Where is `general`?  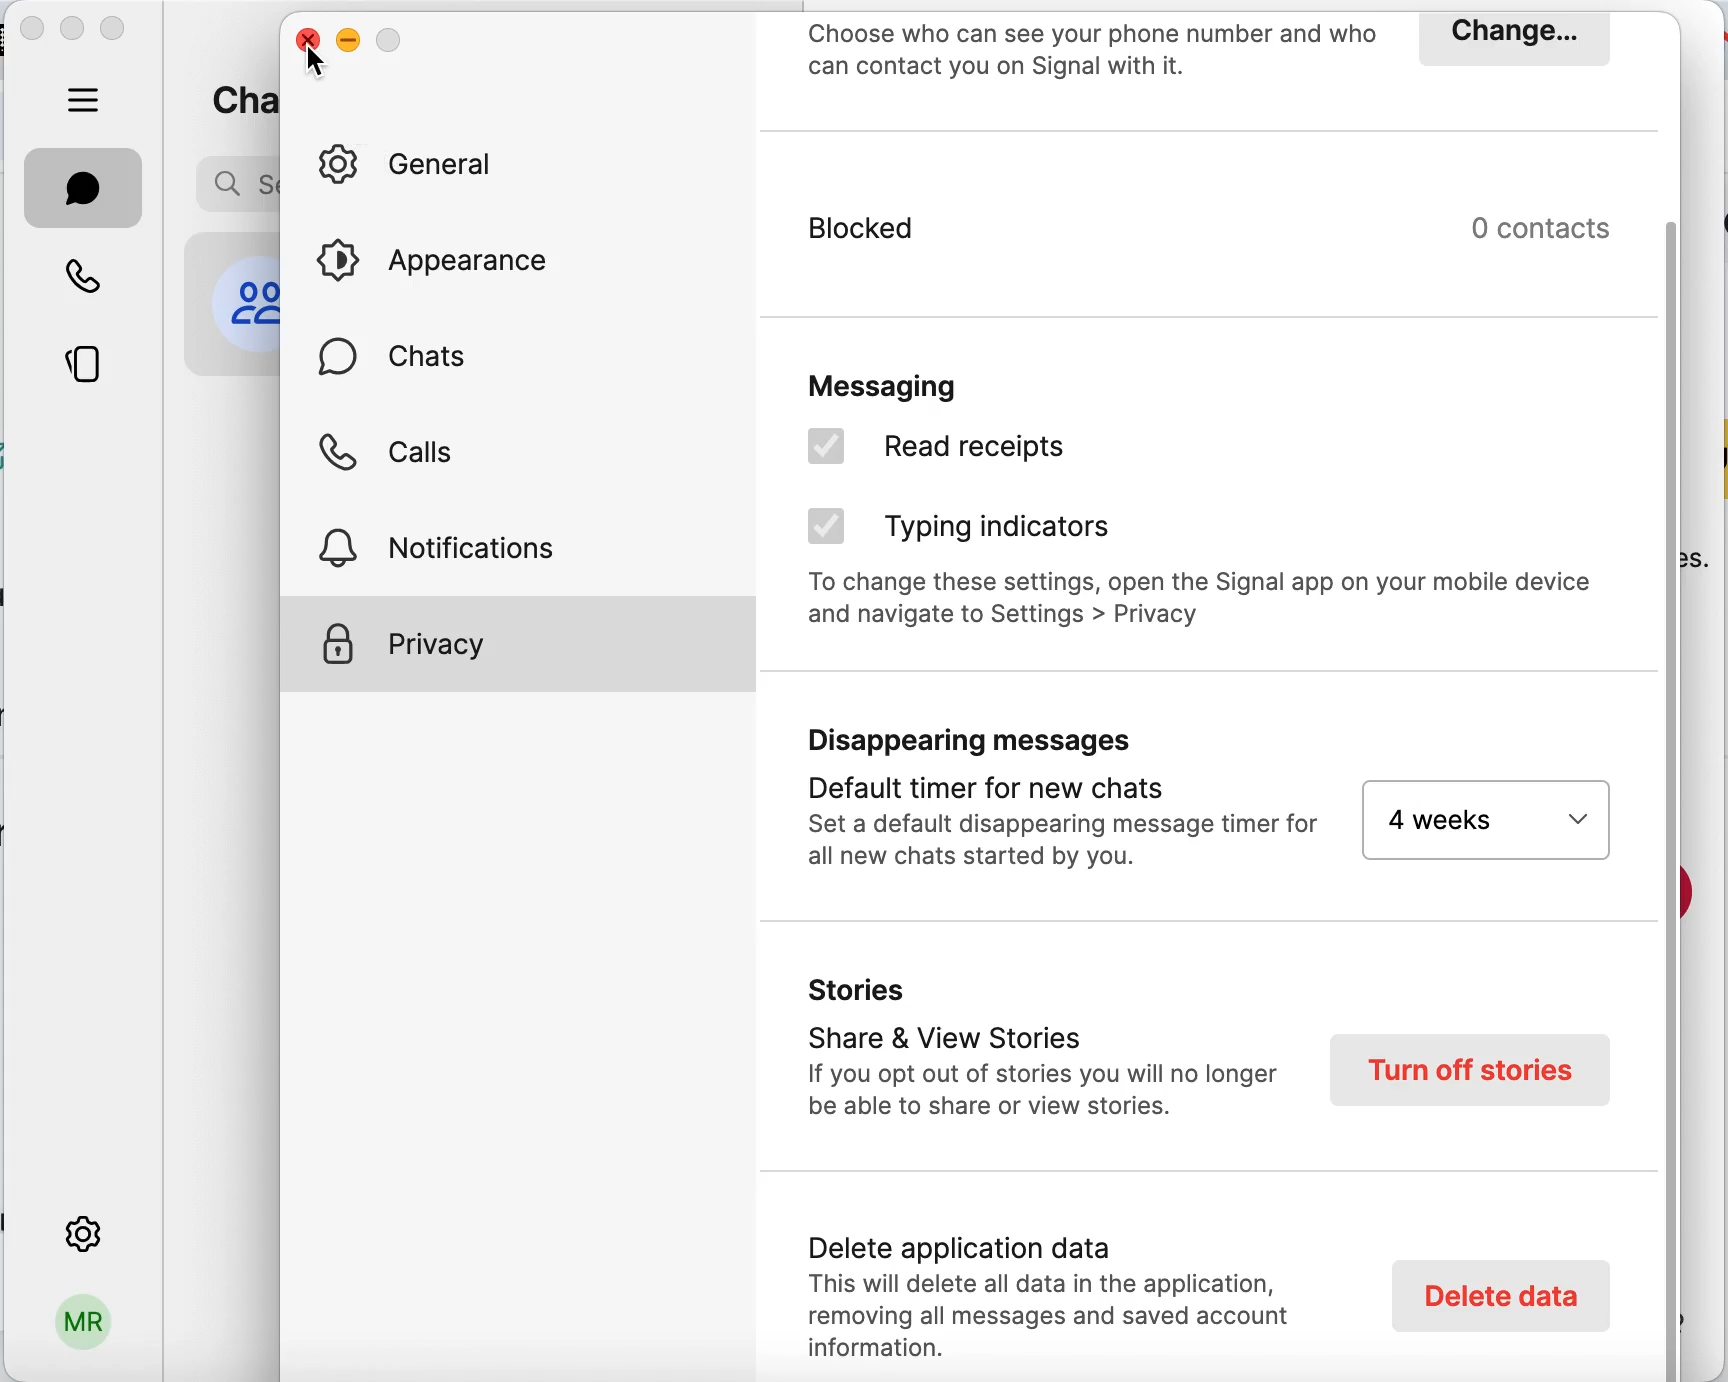 general is located at coordinates (421, 166).